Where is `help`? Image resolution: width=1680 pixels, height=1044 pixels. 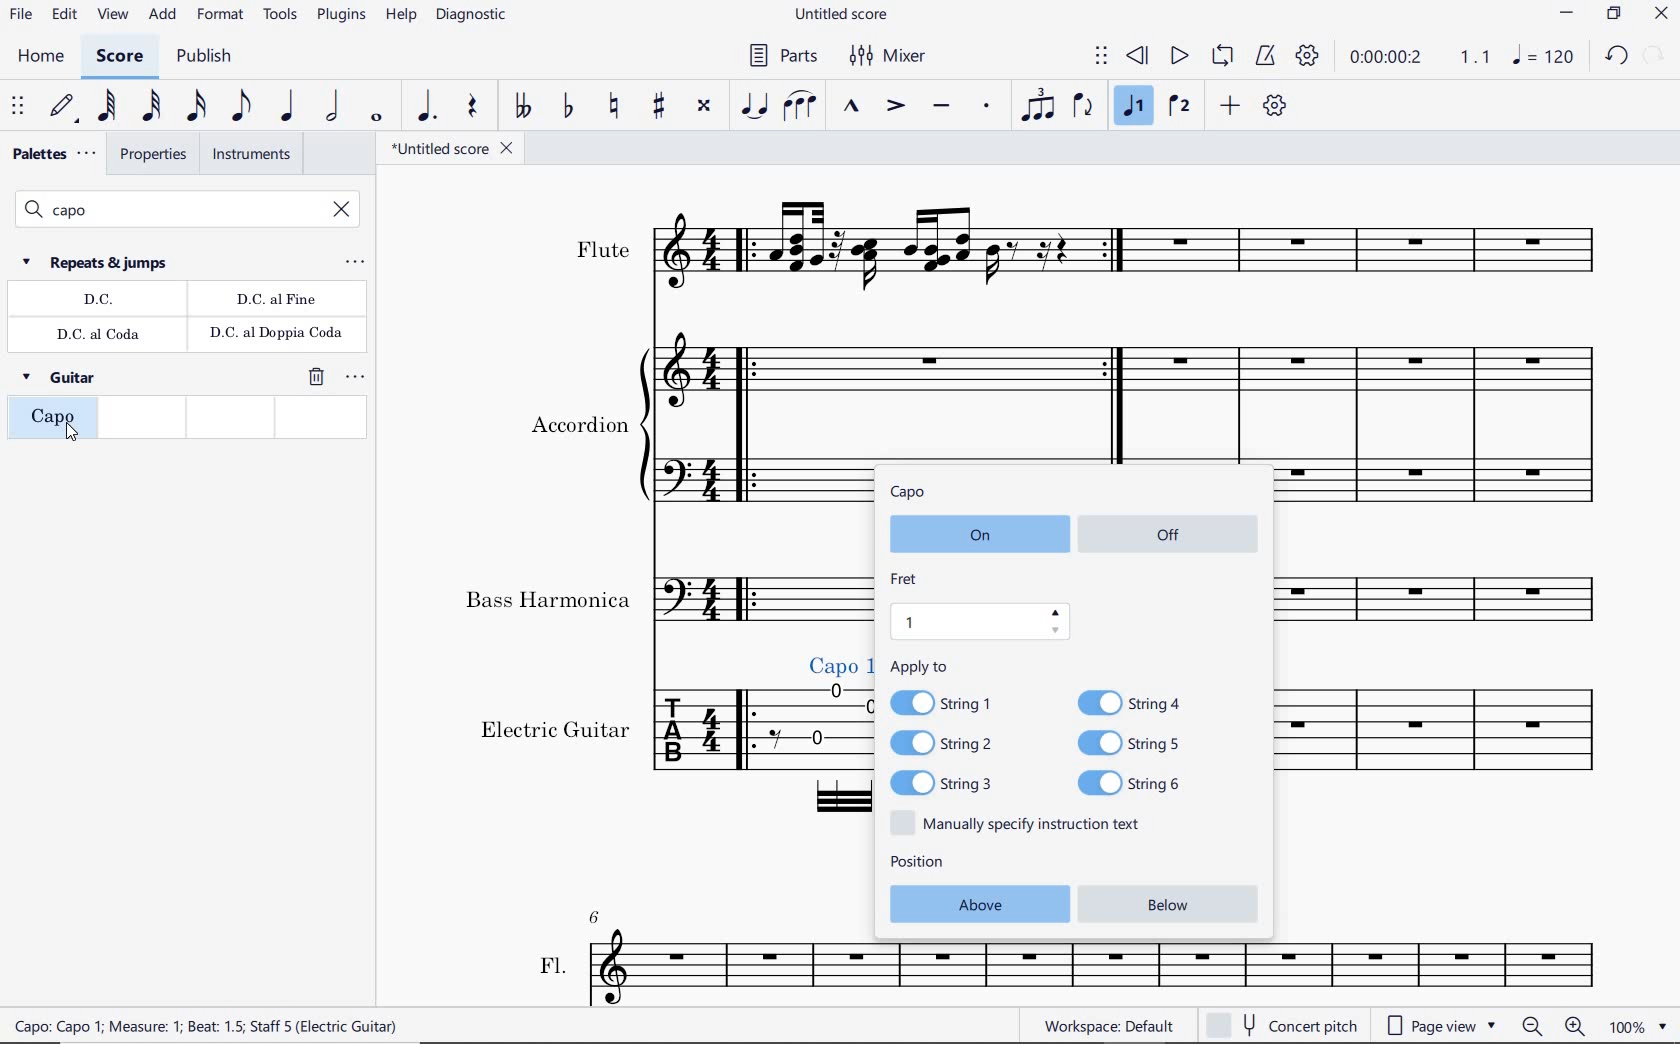 help is located at coordinates (400, 16).